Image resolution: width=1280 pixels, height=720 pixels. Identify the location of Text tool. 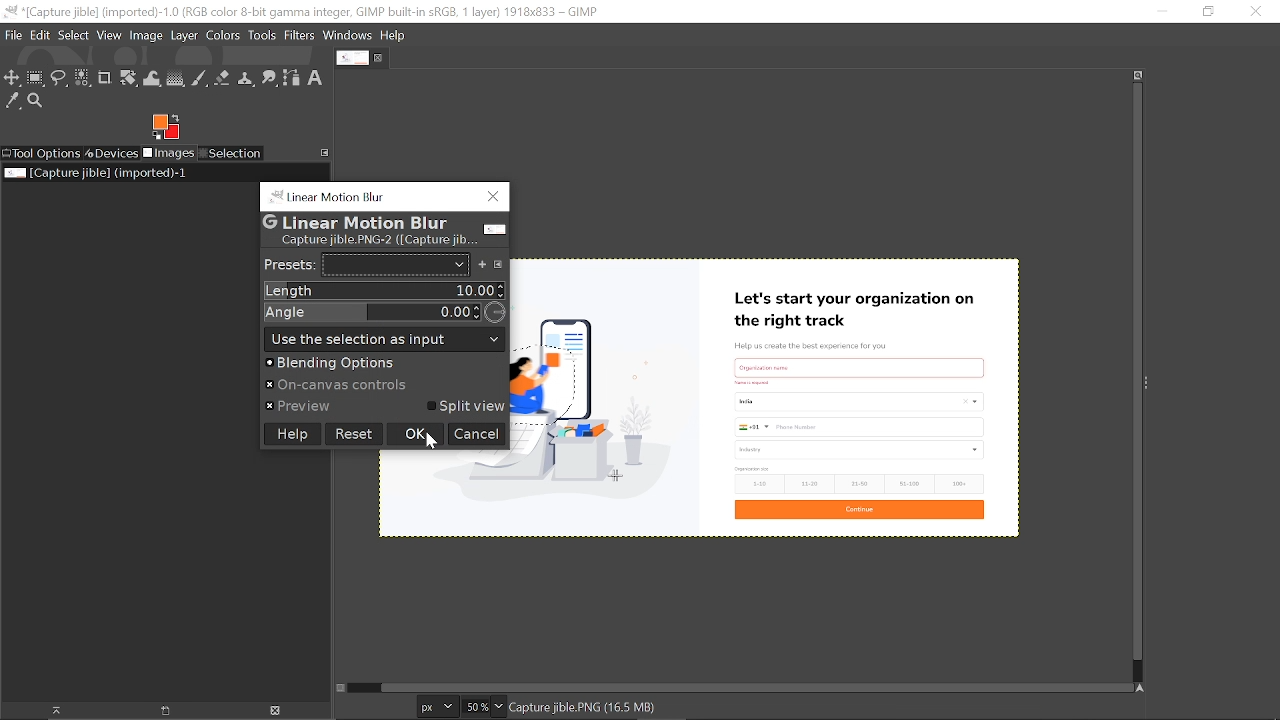
(316, 78).